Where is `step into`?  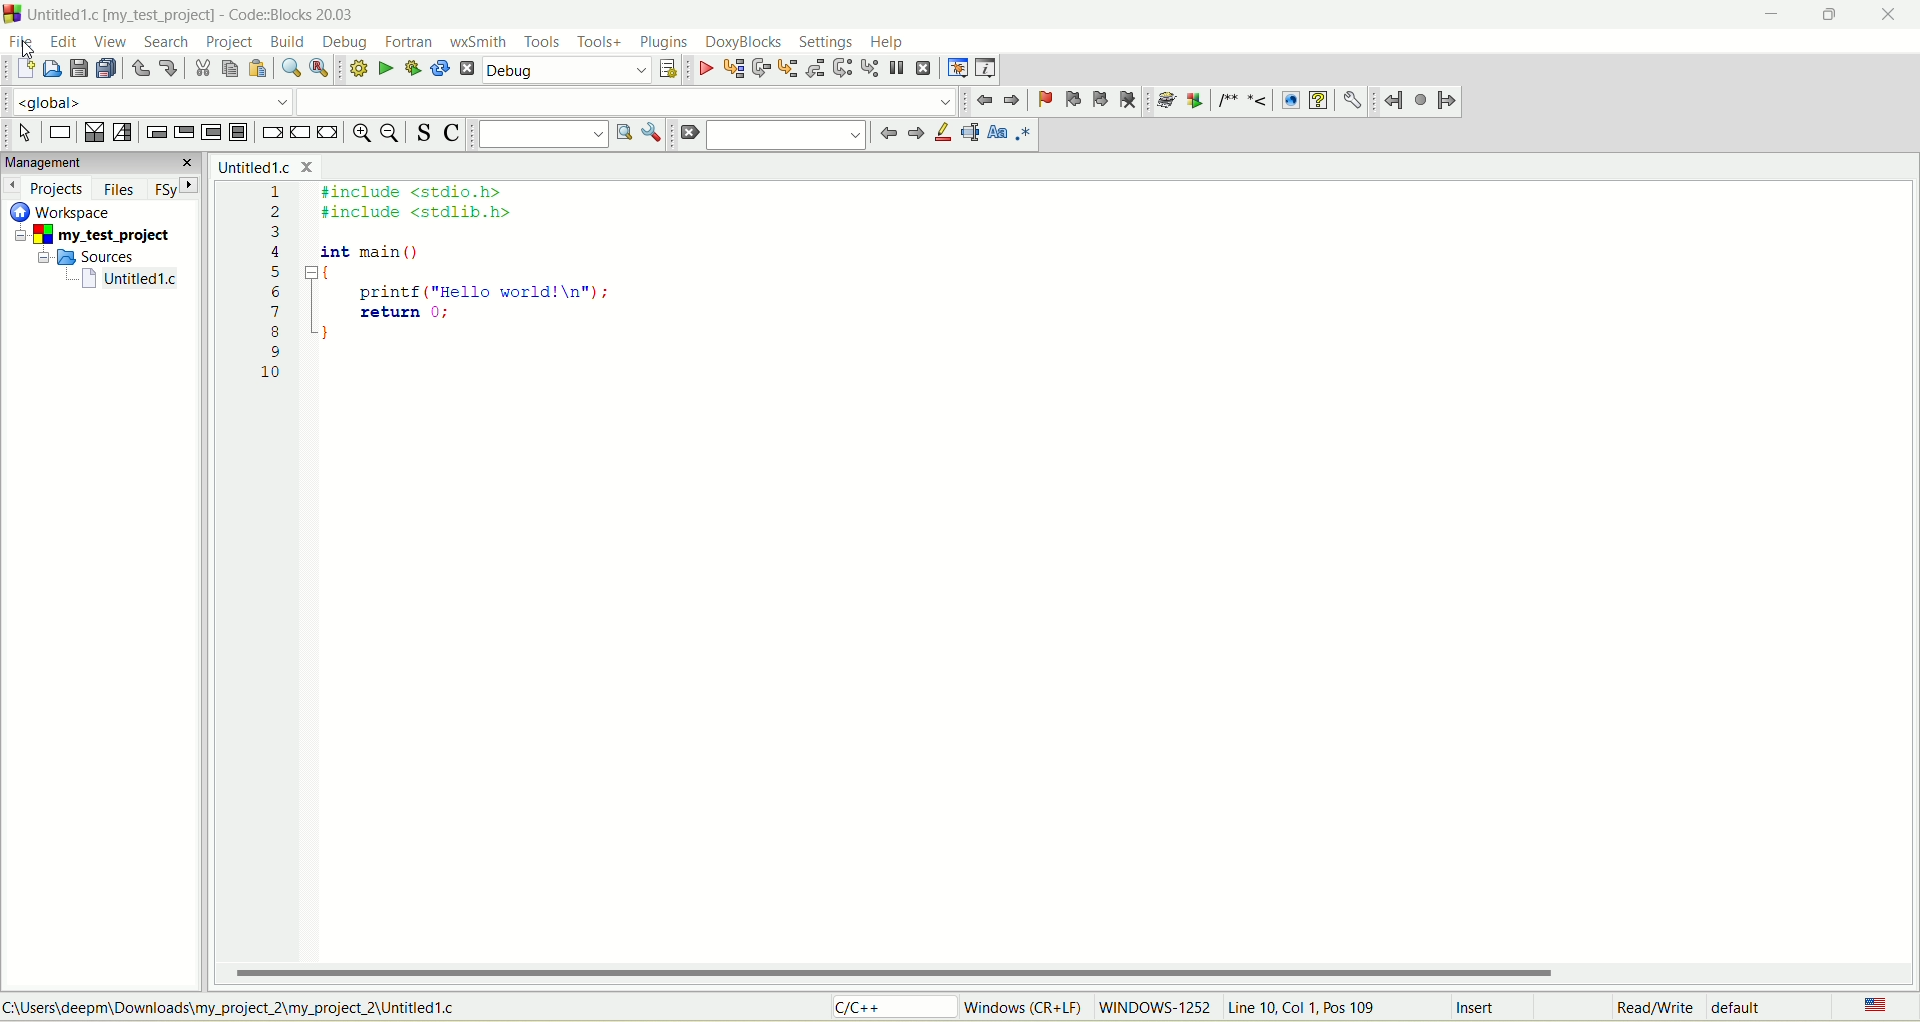
step into is located at coordinates (788, 68).